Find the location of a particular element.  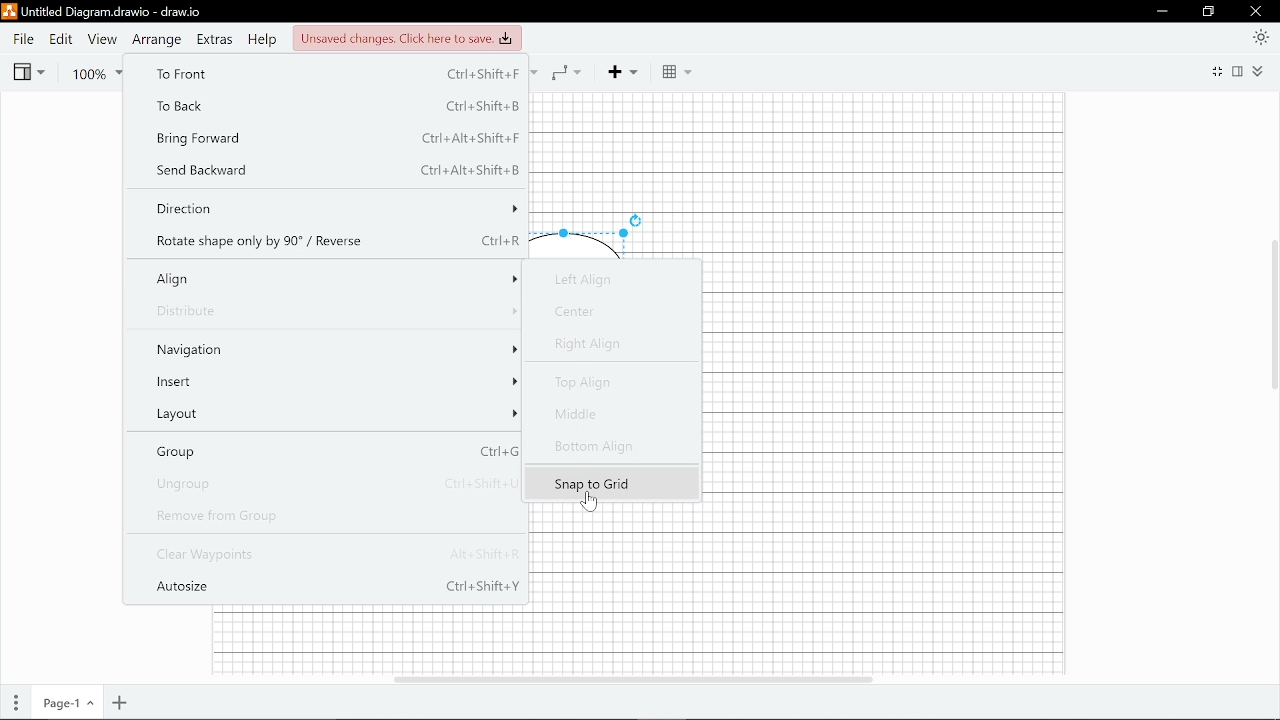

Left Align is located at coordinates (605, 278).